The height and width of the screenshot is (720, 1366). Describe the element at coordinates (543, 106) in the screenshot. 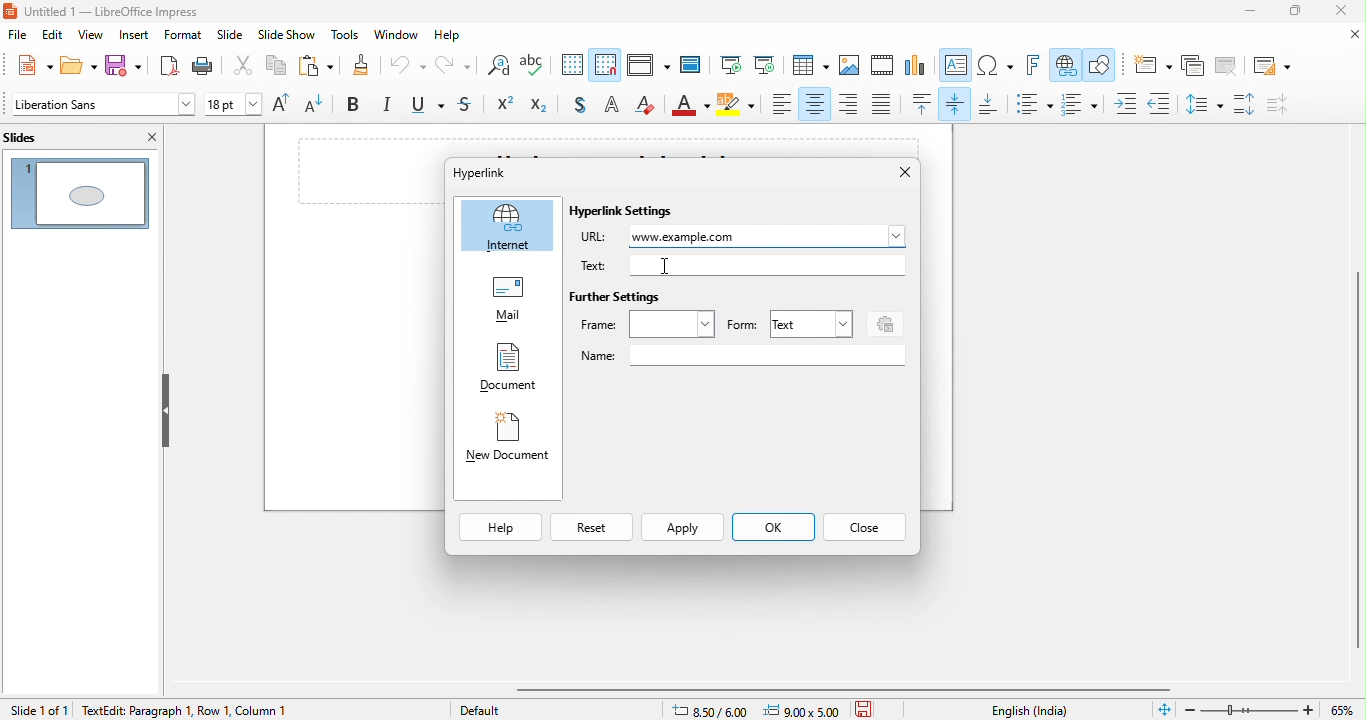

I see `subscript` at that location.